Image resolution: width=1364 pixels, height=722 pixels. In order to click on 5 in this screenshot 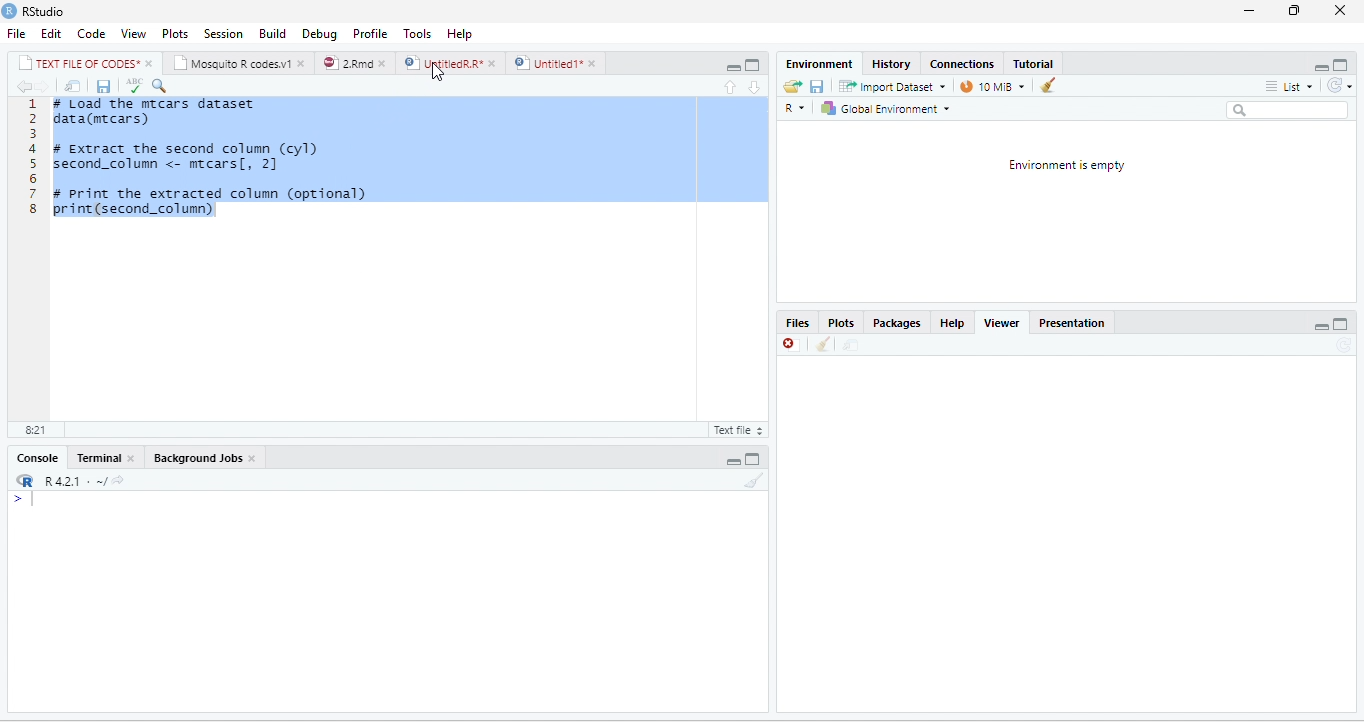, I will do `click(32, 163)`.